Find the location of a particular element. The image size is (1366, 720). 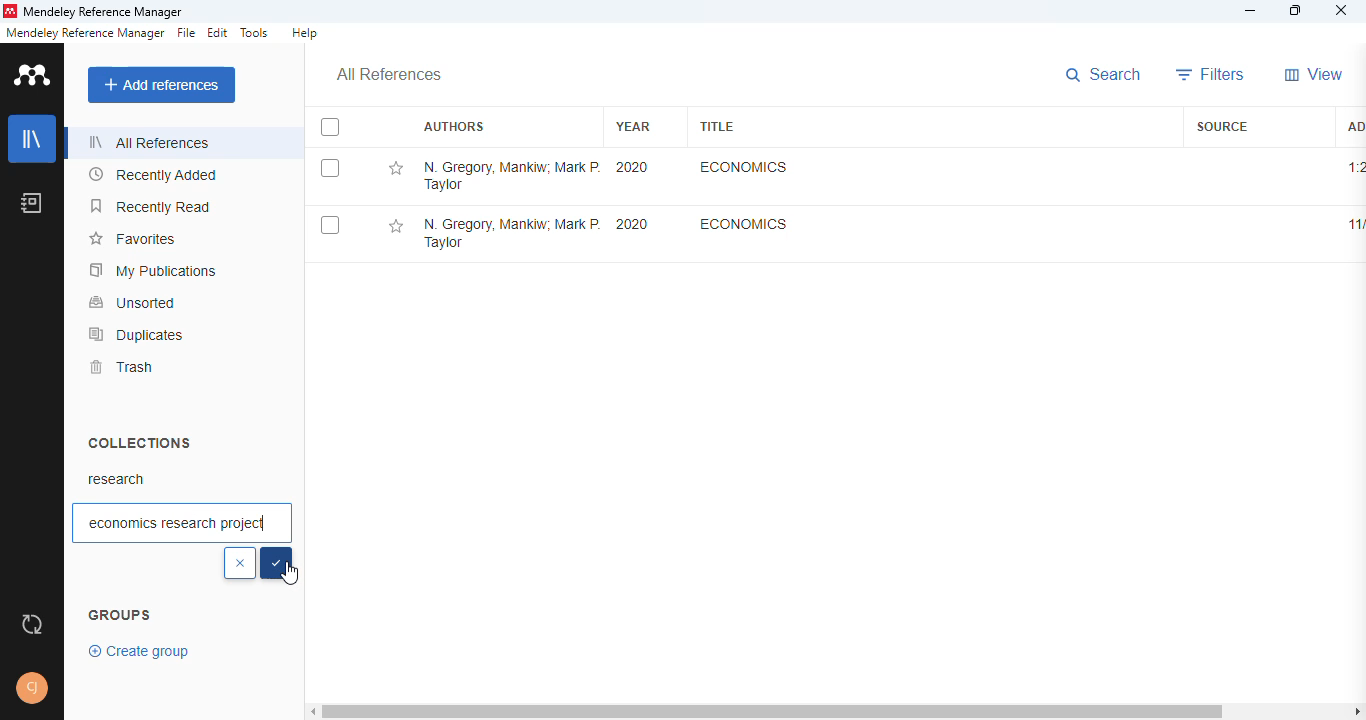

library is located at coordinates (33, 139).